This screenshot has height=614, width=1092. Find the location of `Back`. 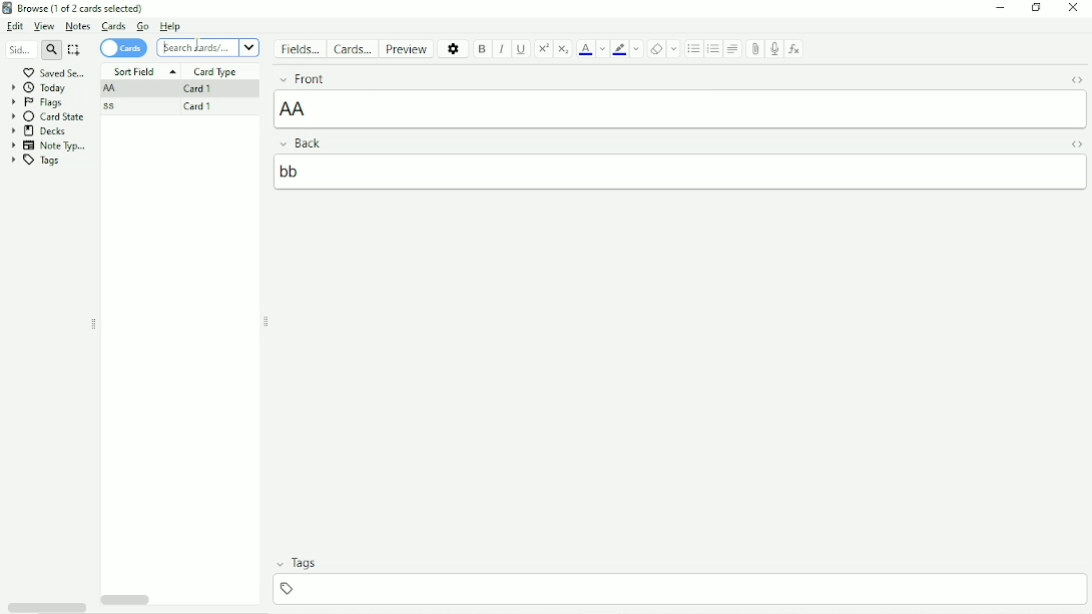

Back is located at coordinates (658, 143).